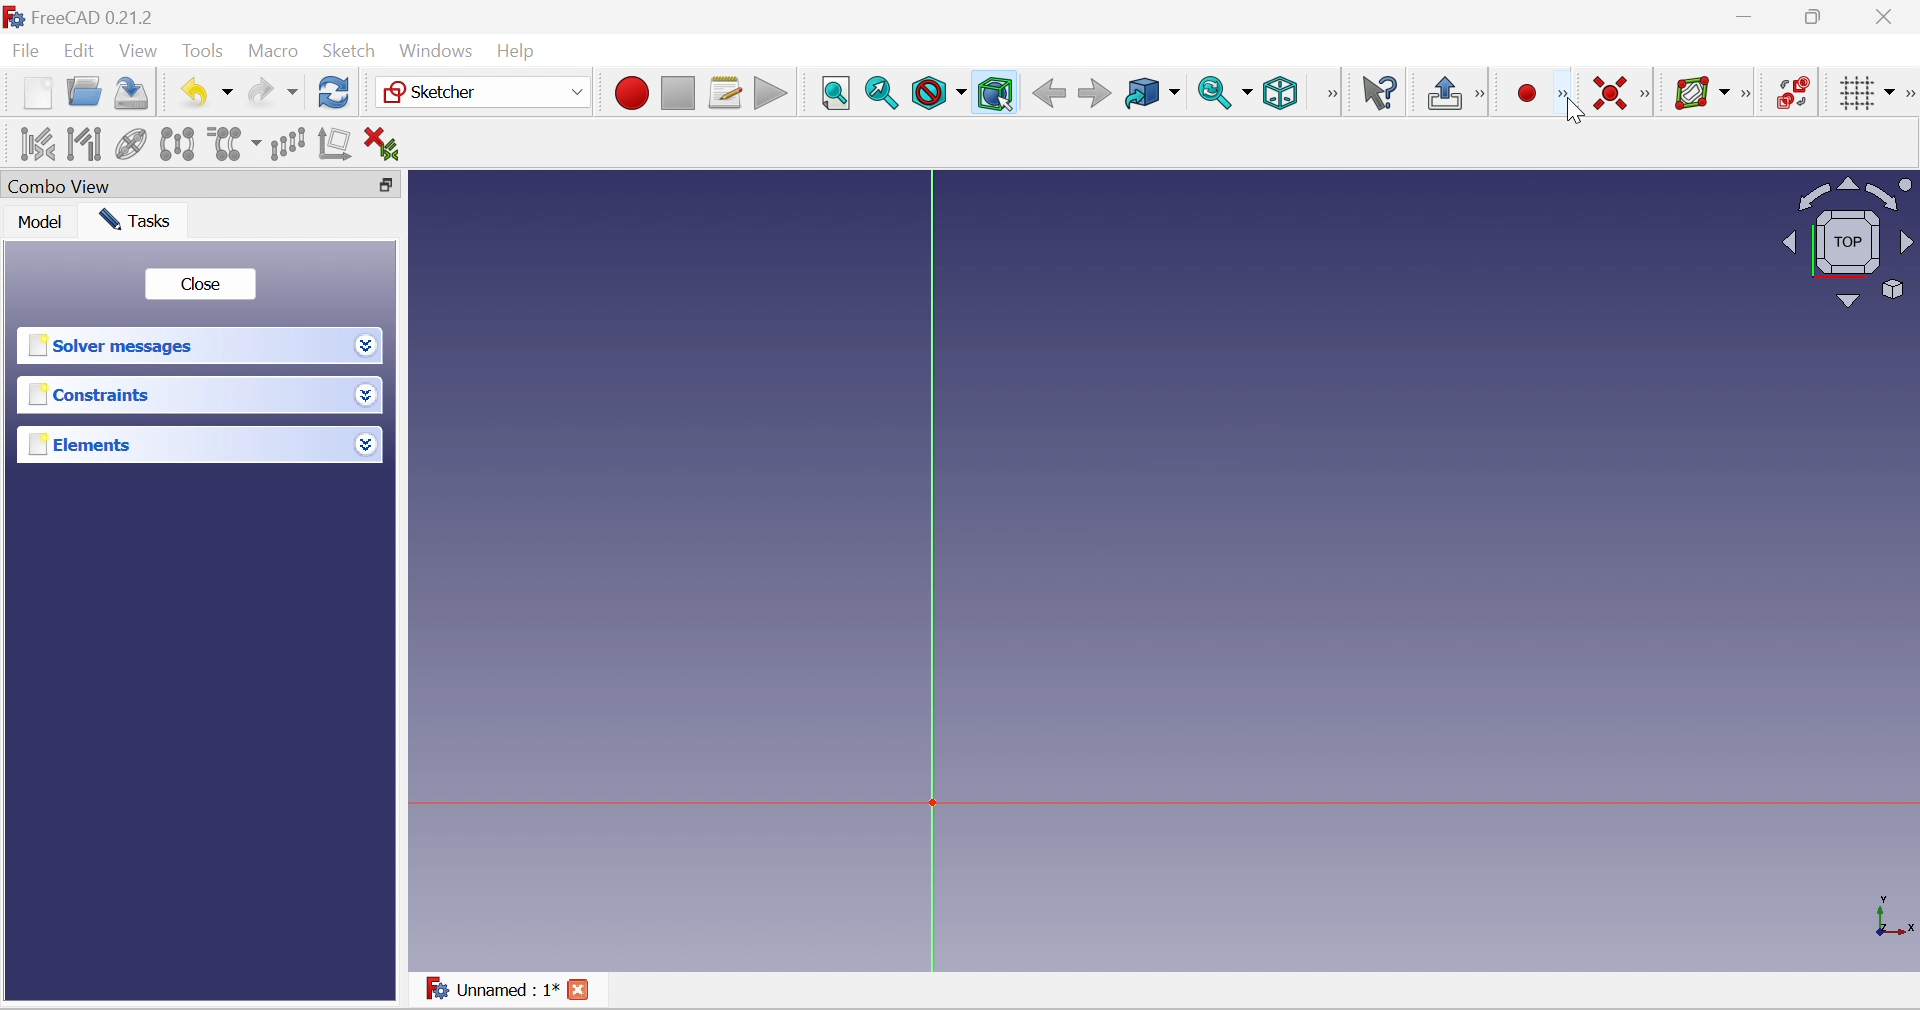  Describe the element at coordinates (139, 53) in the screenshot. I see `View` at that location.